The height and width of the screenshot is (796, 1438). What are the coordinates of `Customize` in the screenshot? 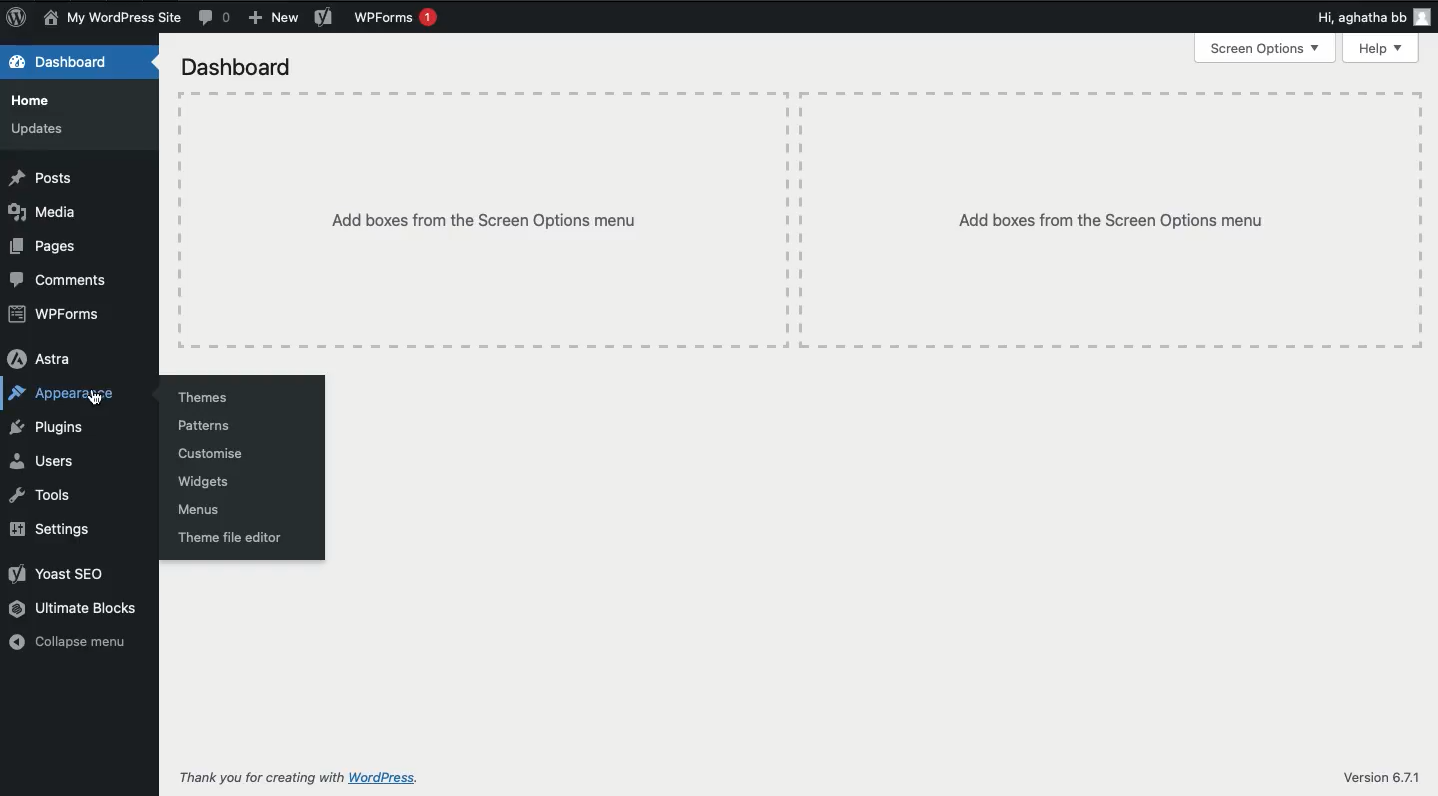 It's located at (213, 454).